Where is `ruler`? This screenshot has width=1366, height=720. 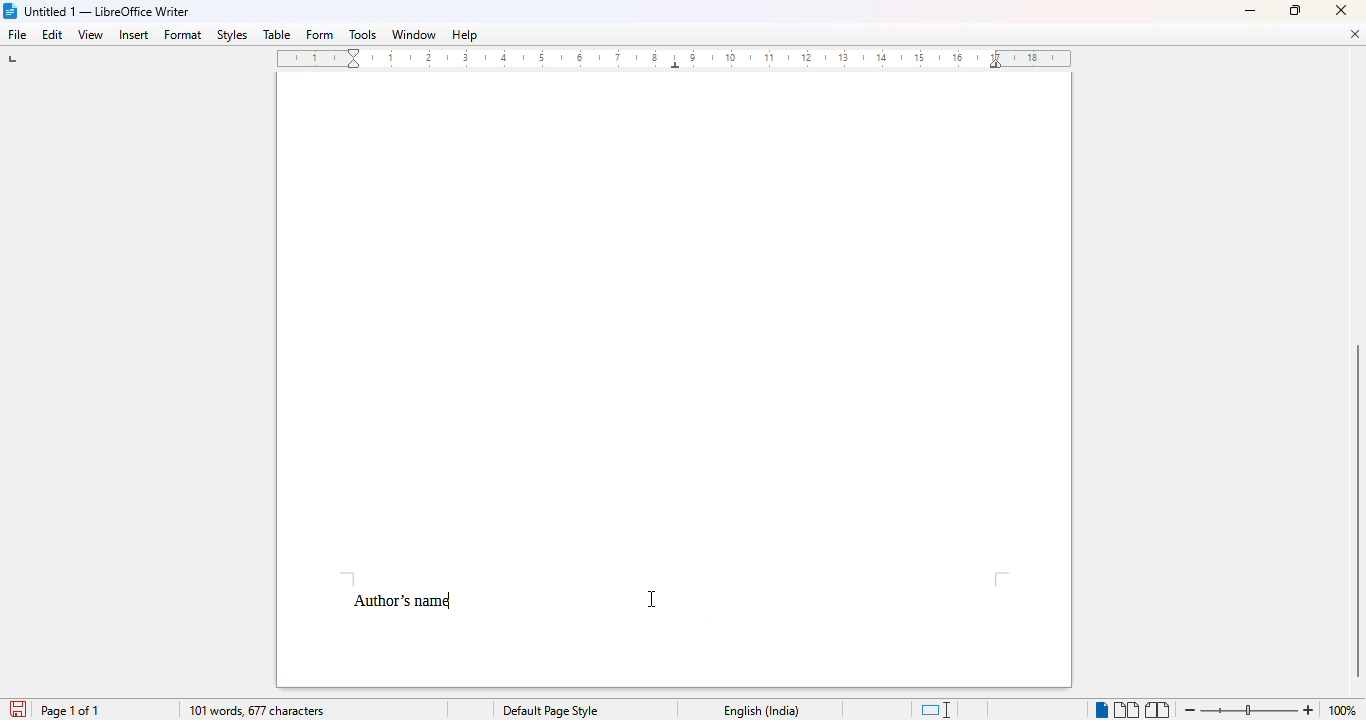
ruler is located at coordinates (677, 60).